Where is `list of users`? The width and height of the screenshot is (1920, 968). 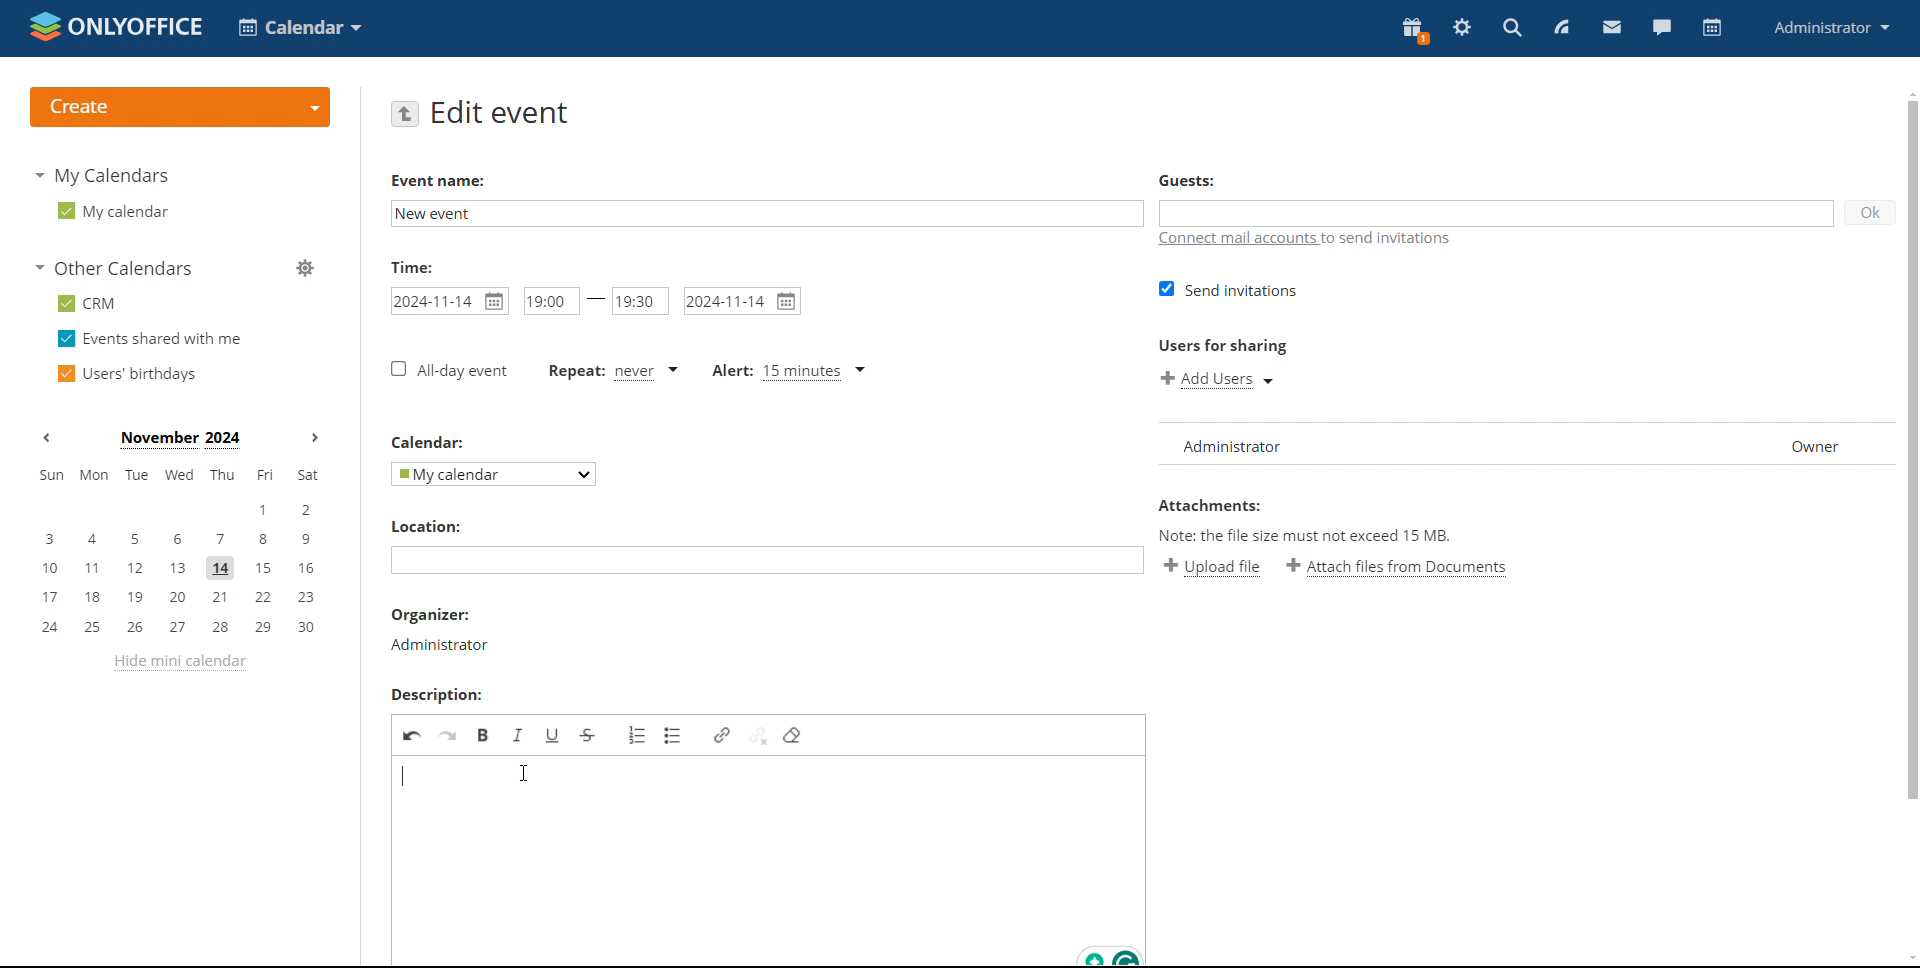
list of users is located at coordinates (1524, 443).